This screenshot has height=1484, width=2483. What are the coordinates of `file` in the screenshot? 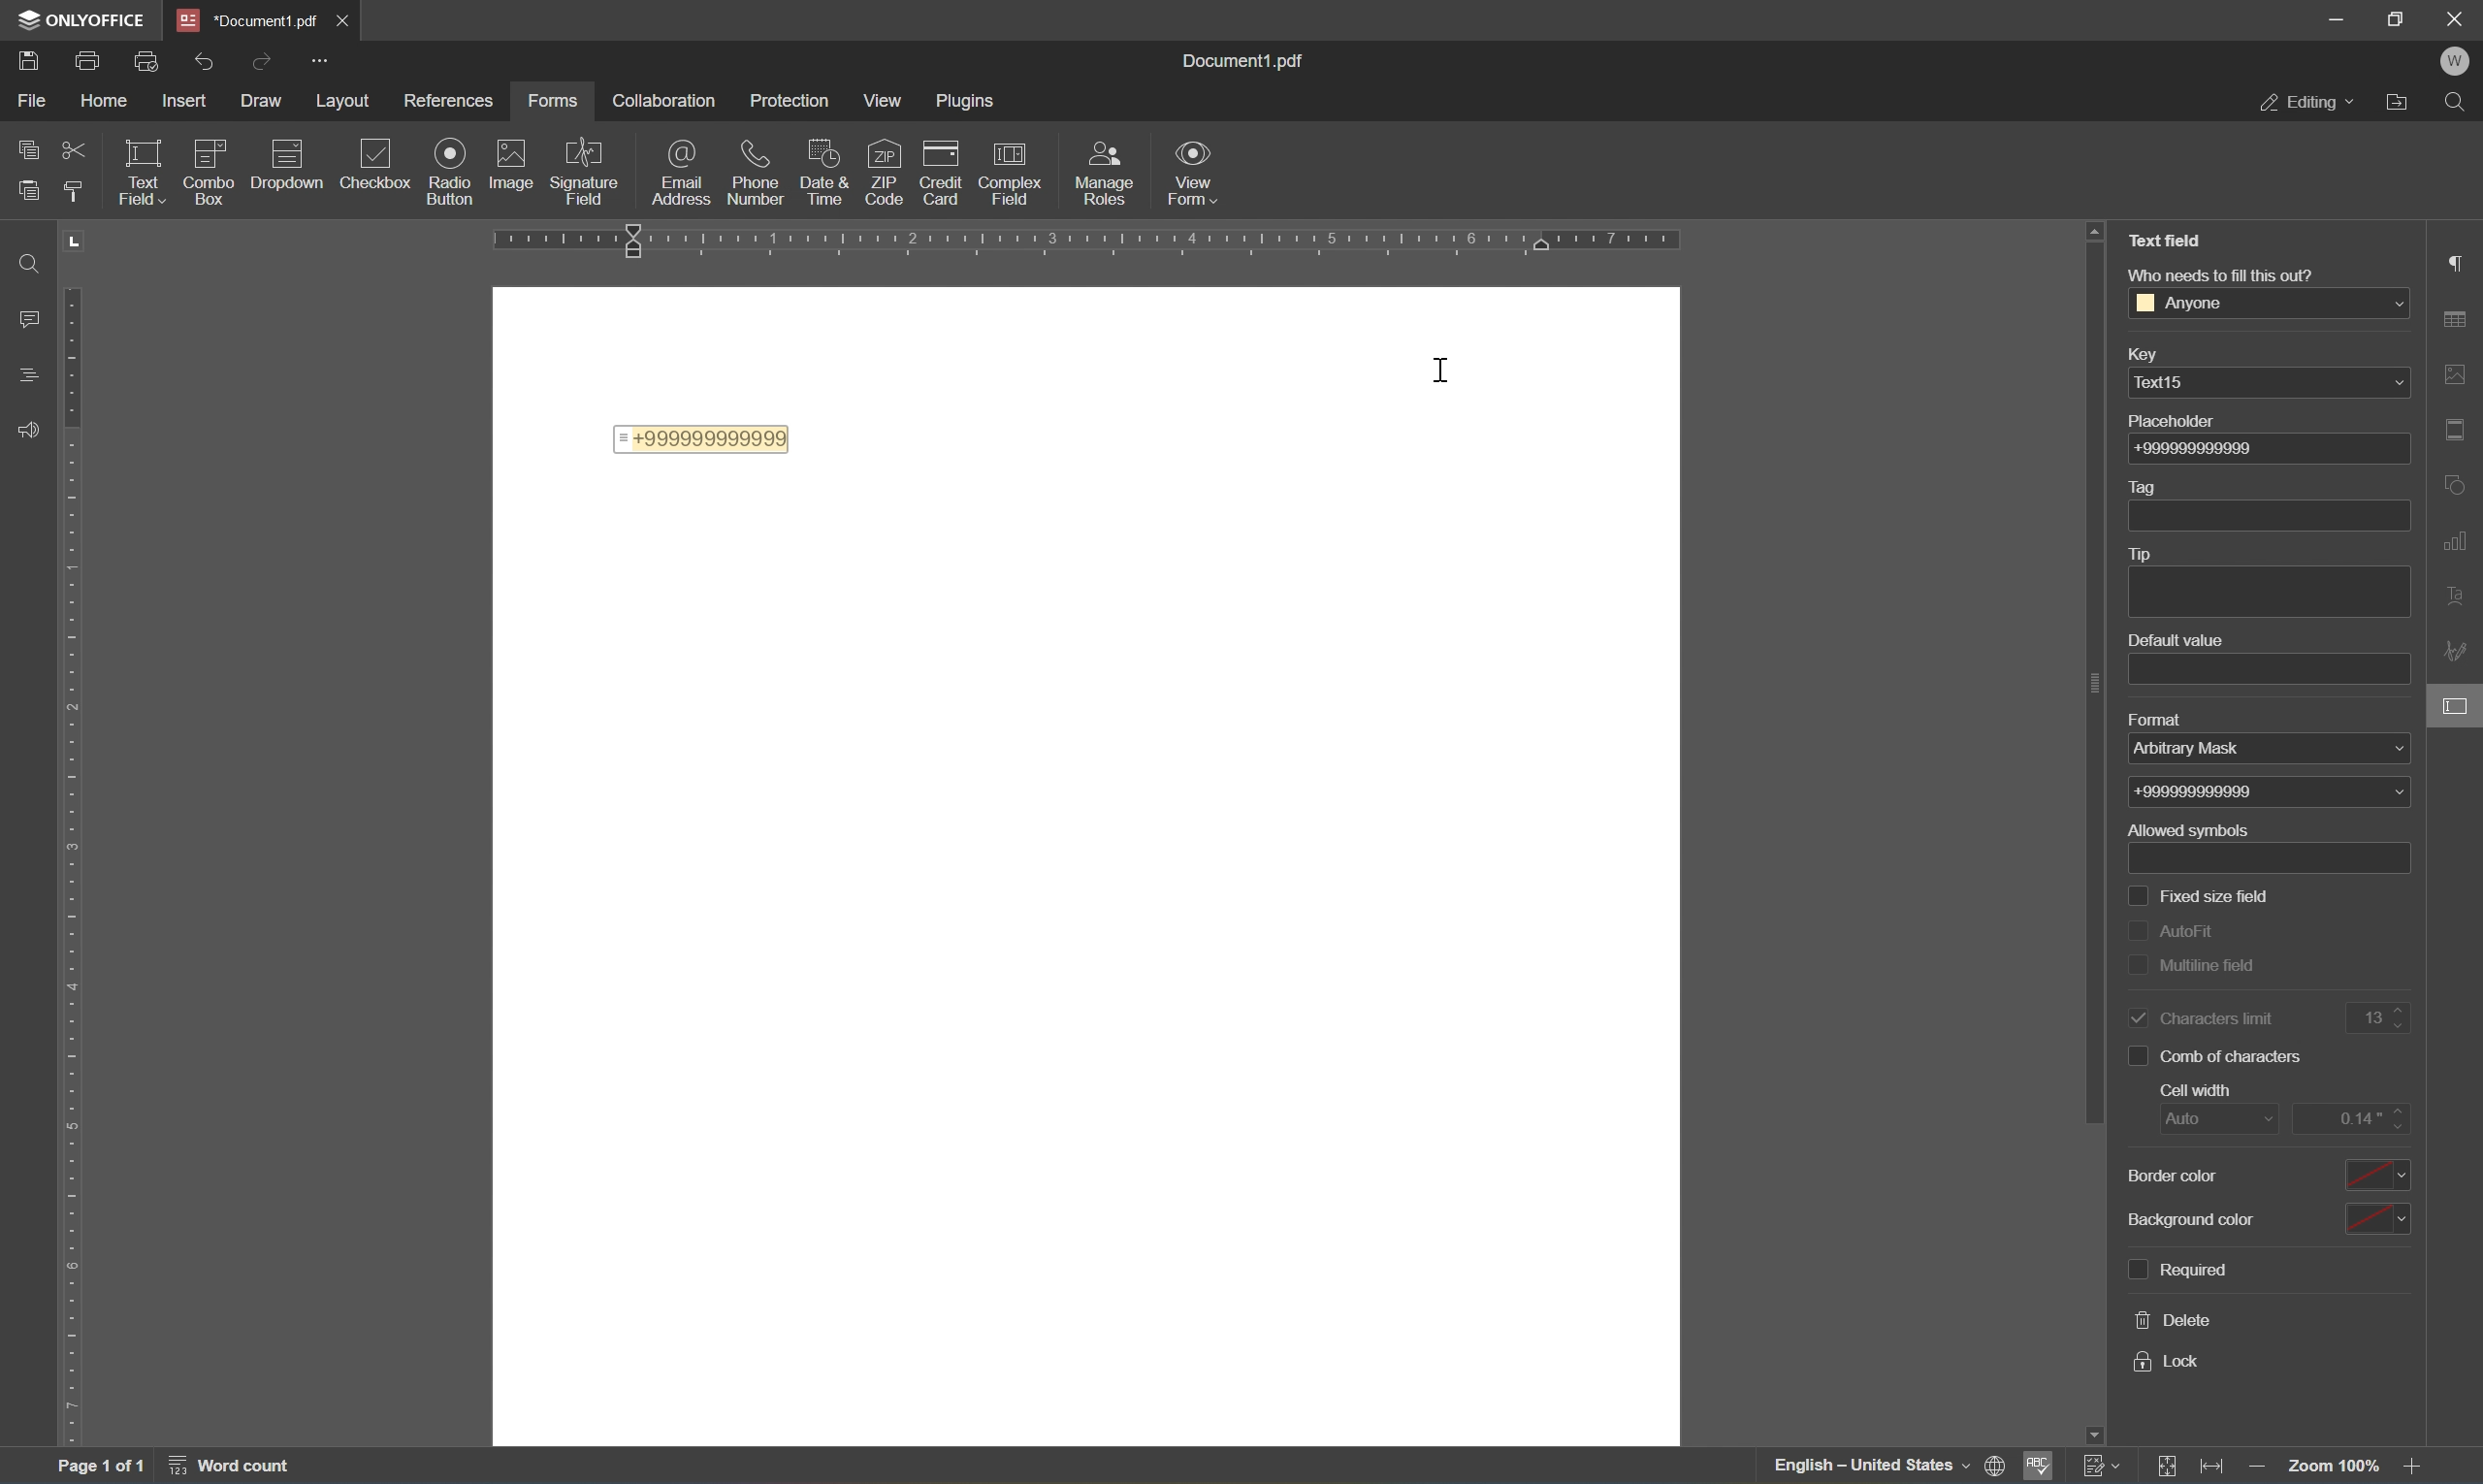 It's located at (36, 103).